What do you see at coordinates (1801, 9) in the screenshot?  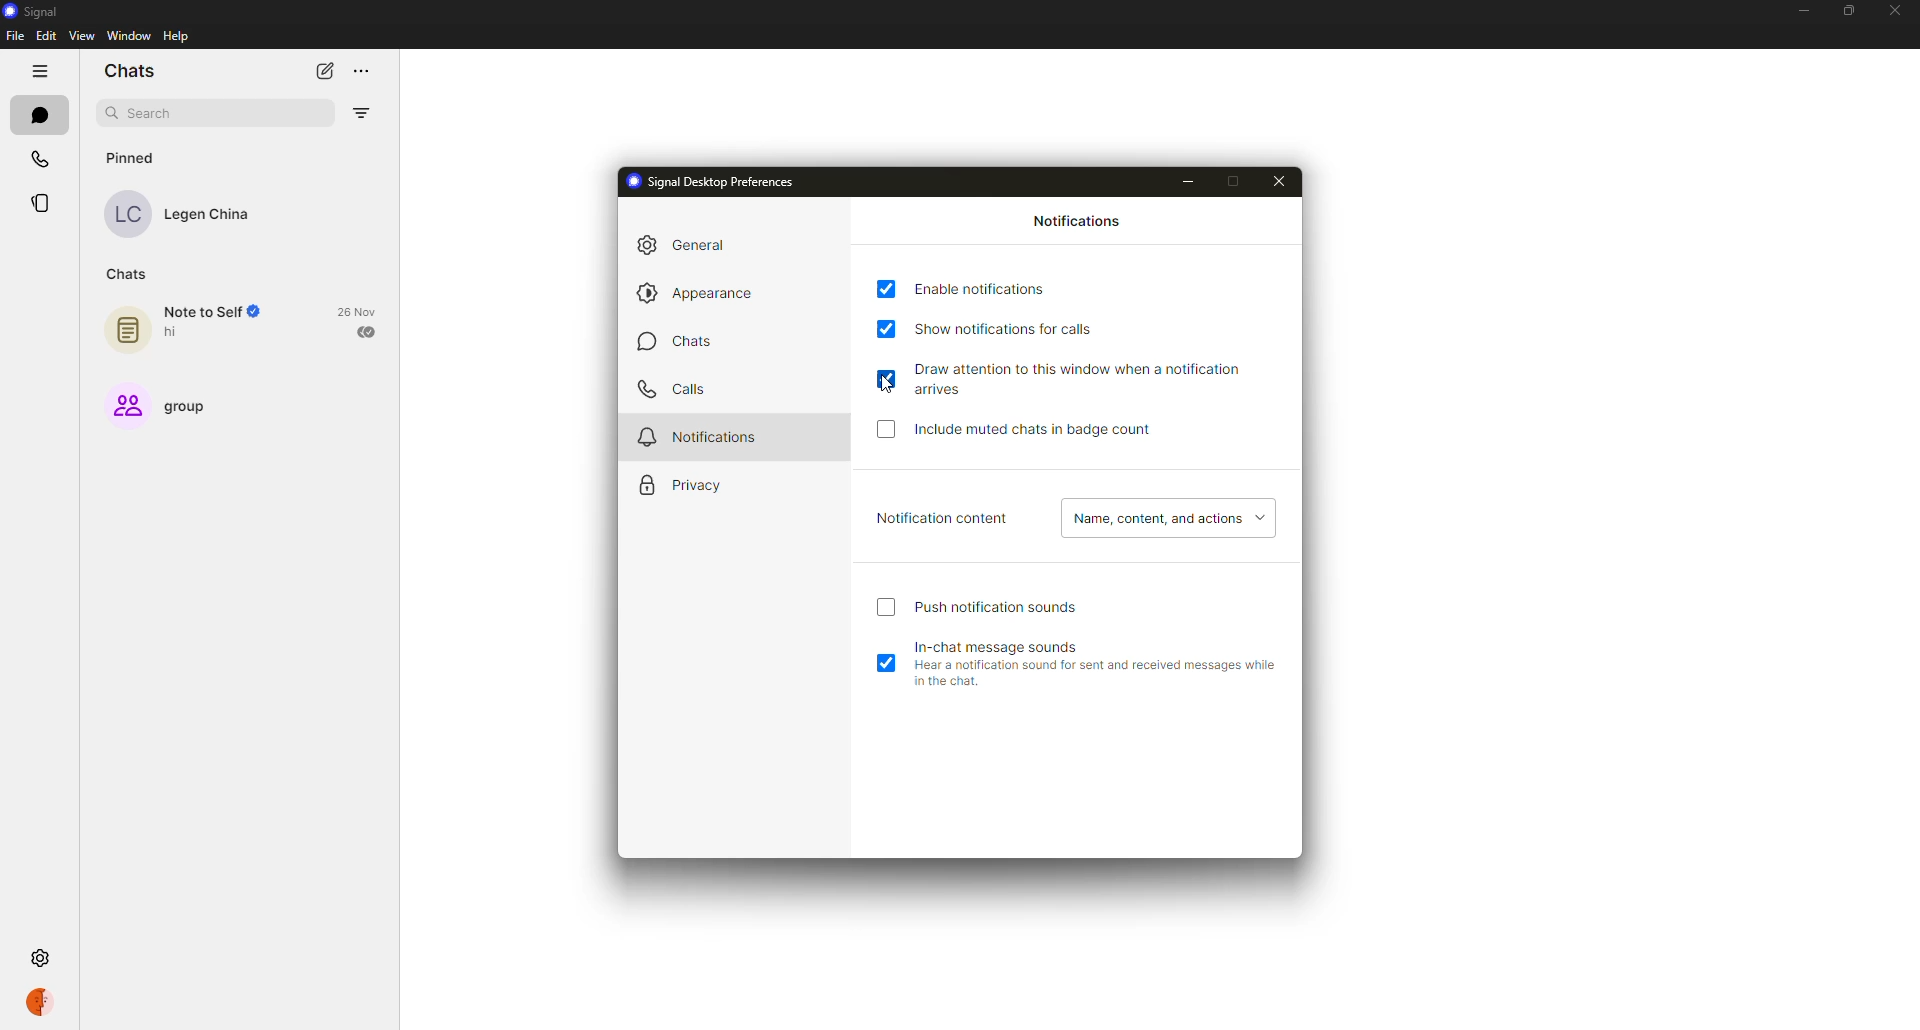 I see `minimize` at bounding box center [1801, 9].